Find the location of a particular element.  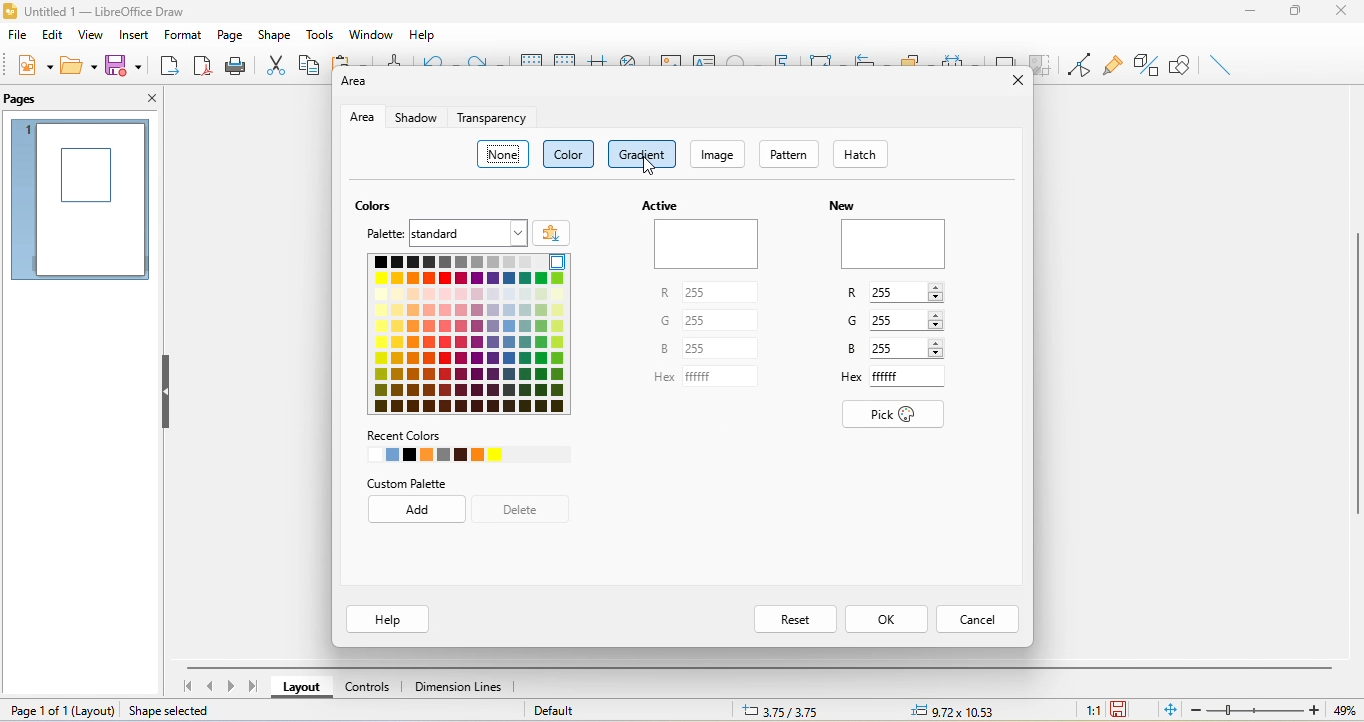

255 is located at coordinates (723, 321).